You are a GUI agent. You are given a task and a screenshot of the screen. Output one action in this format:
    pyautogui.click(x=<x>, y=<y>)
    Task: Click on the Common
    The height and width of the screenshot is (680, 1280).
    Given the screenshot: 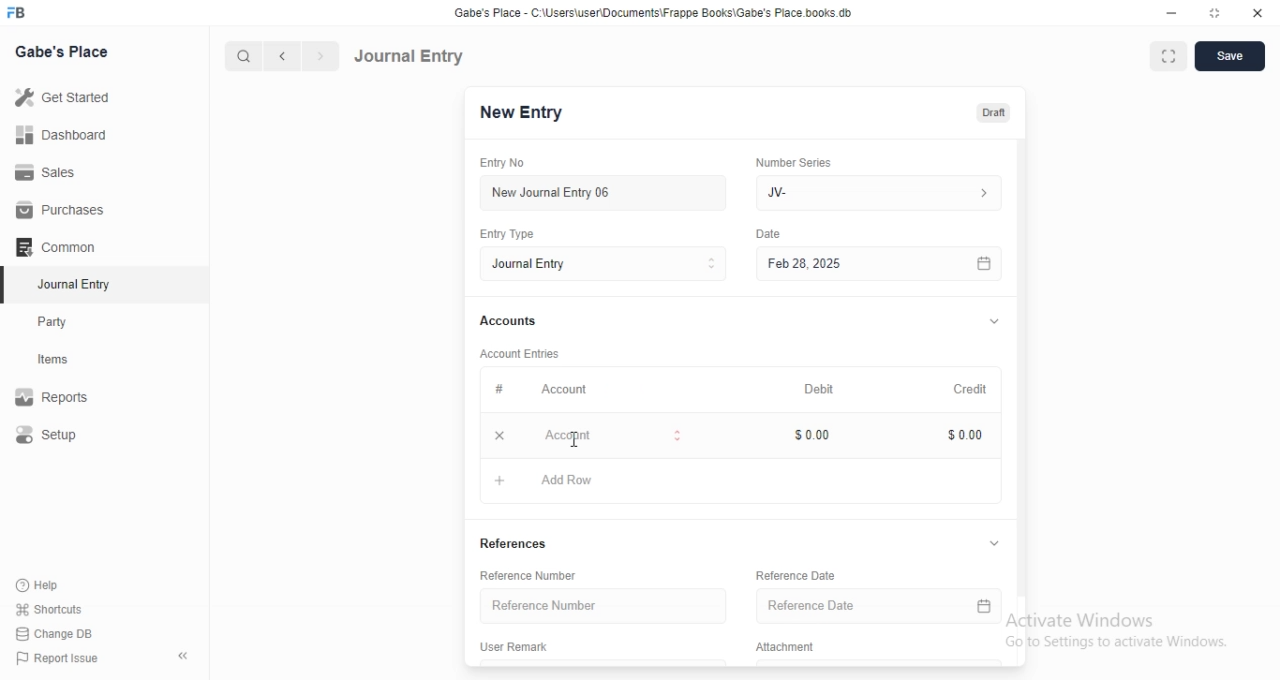 What is the action you would take?
    pyautogui.click(x=61, y=247)
    